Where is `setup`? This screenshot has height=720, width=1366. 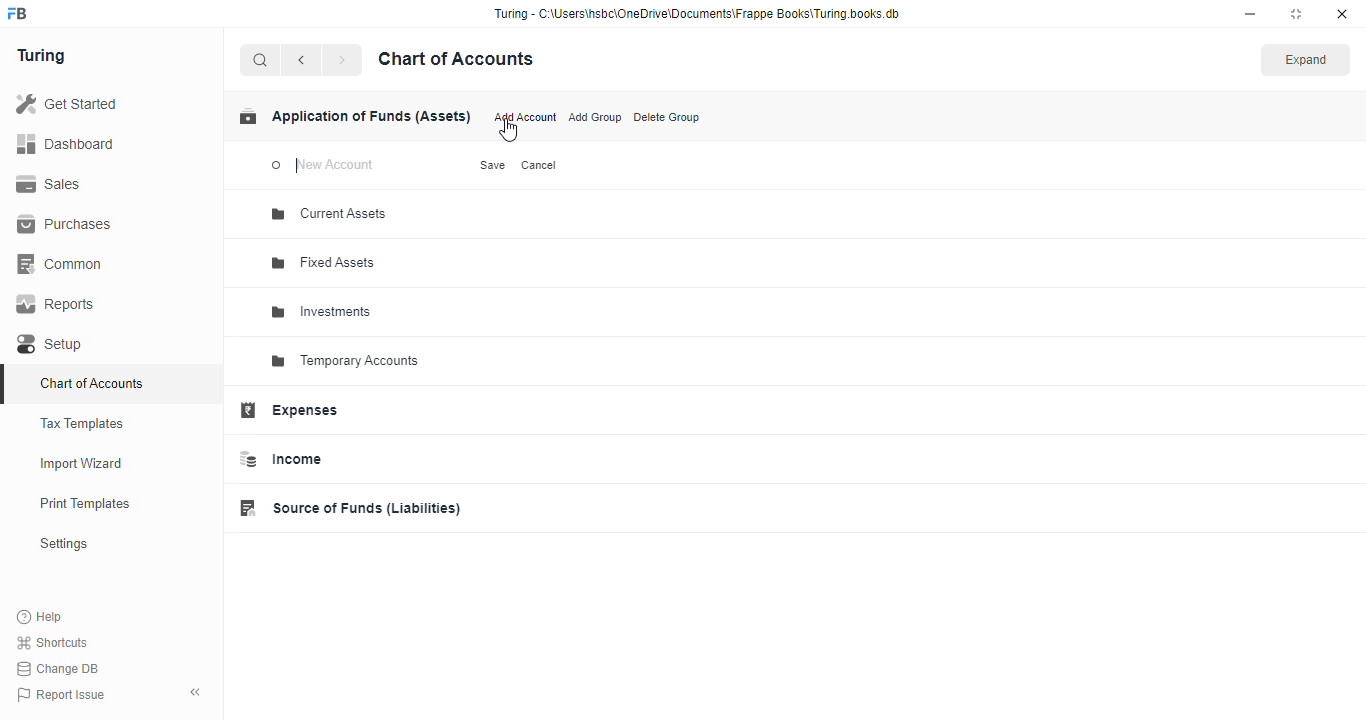
setup is located at coordinates (52, 344).